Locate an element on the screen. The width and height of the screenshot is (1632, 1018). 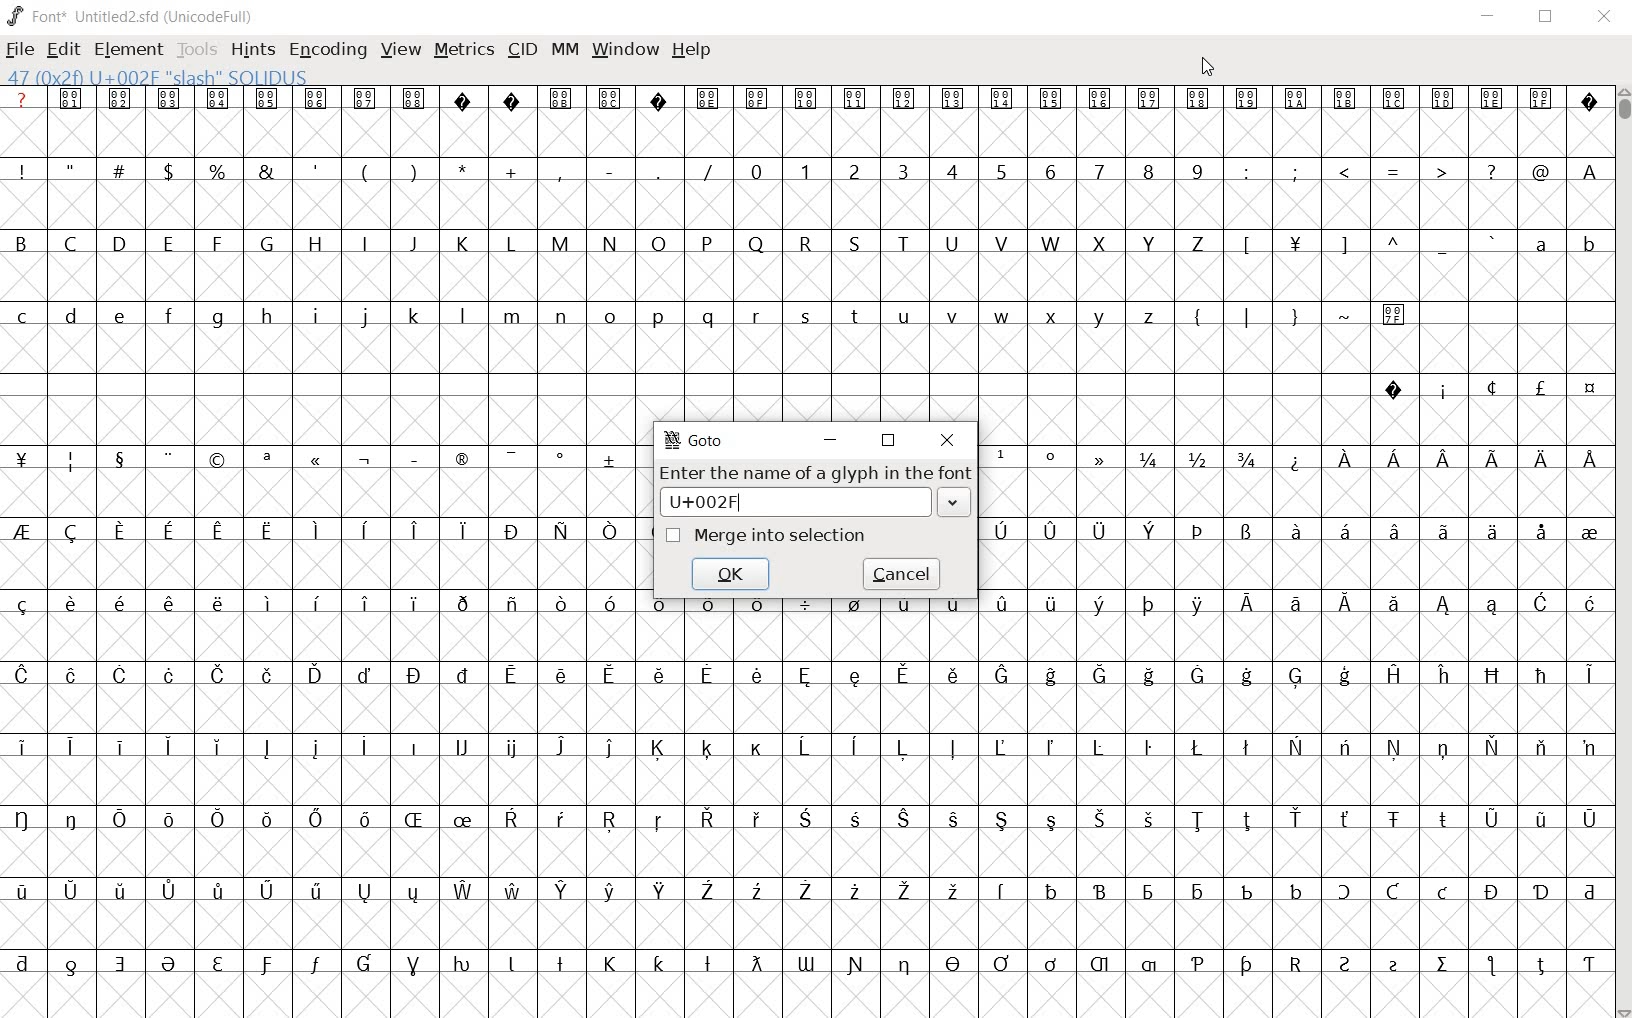
empty cells is located at coordinates (807, 993).